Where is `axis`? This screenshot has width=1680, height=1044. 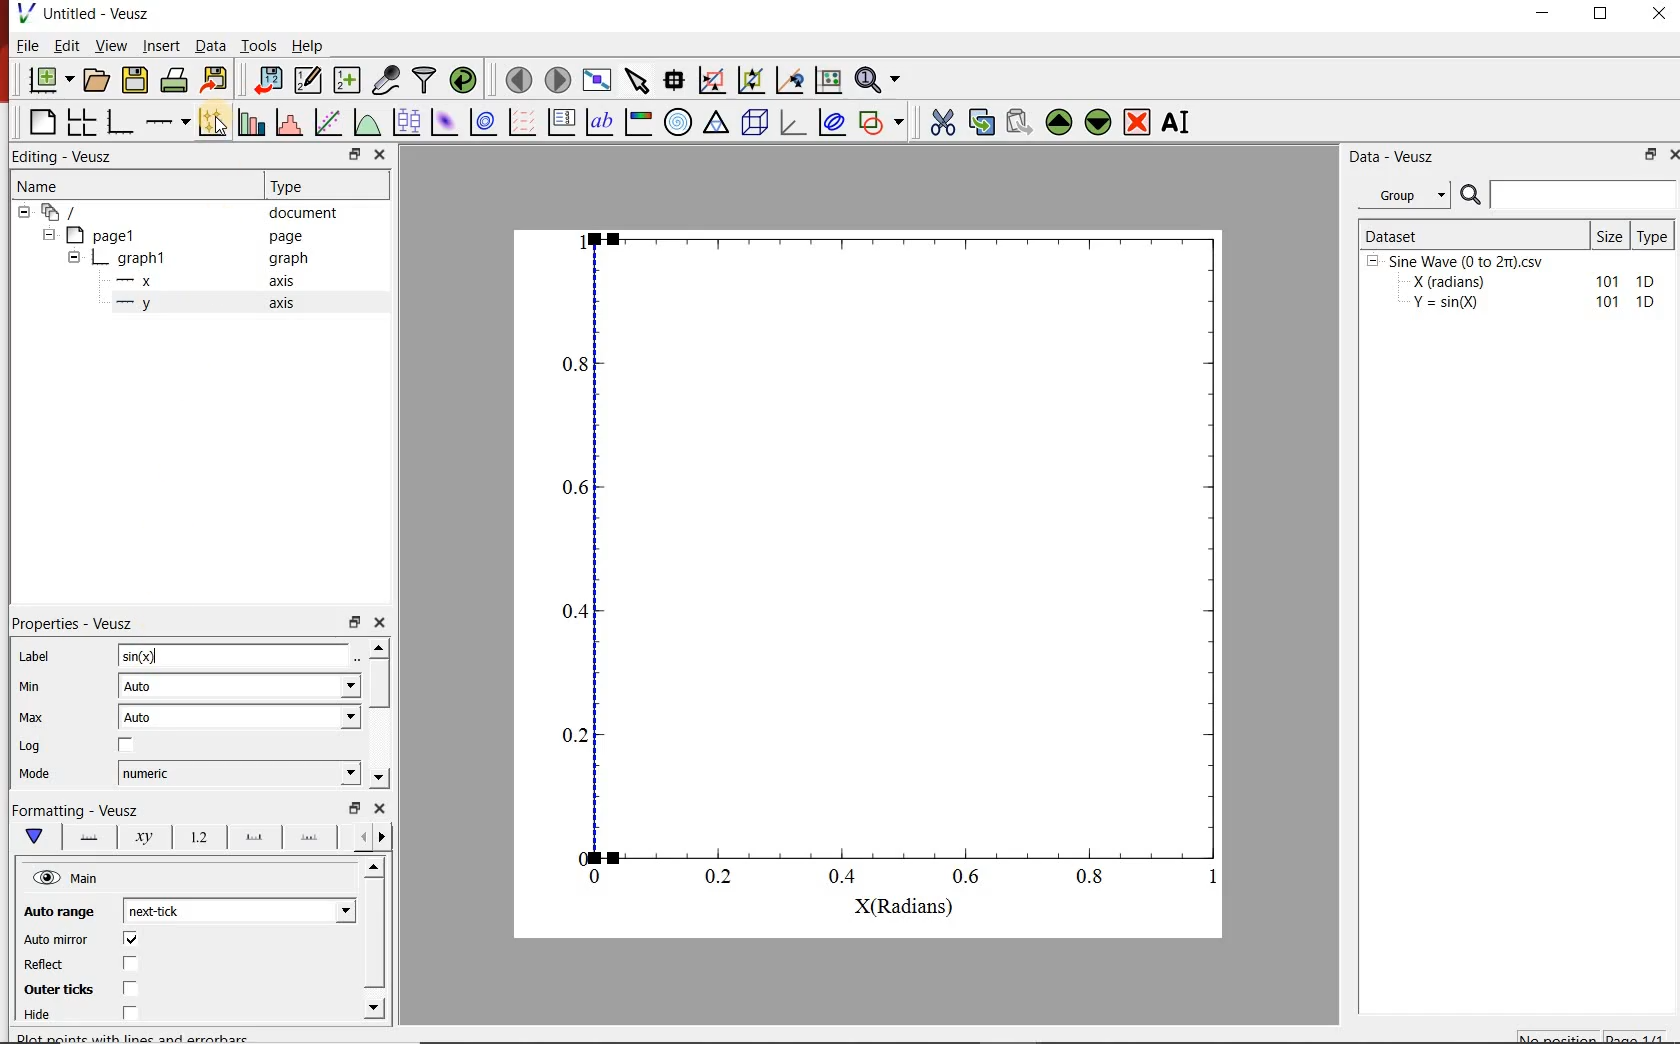 axis is located at coordinates (280, 302).